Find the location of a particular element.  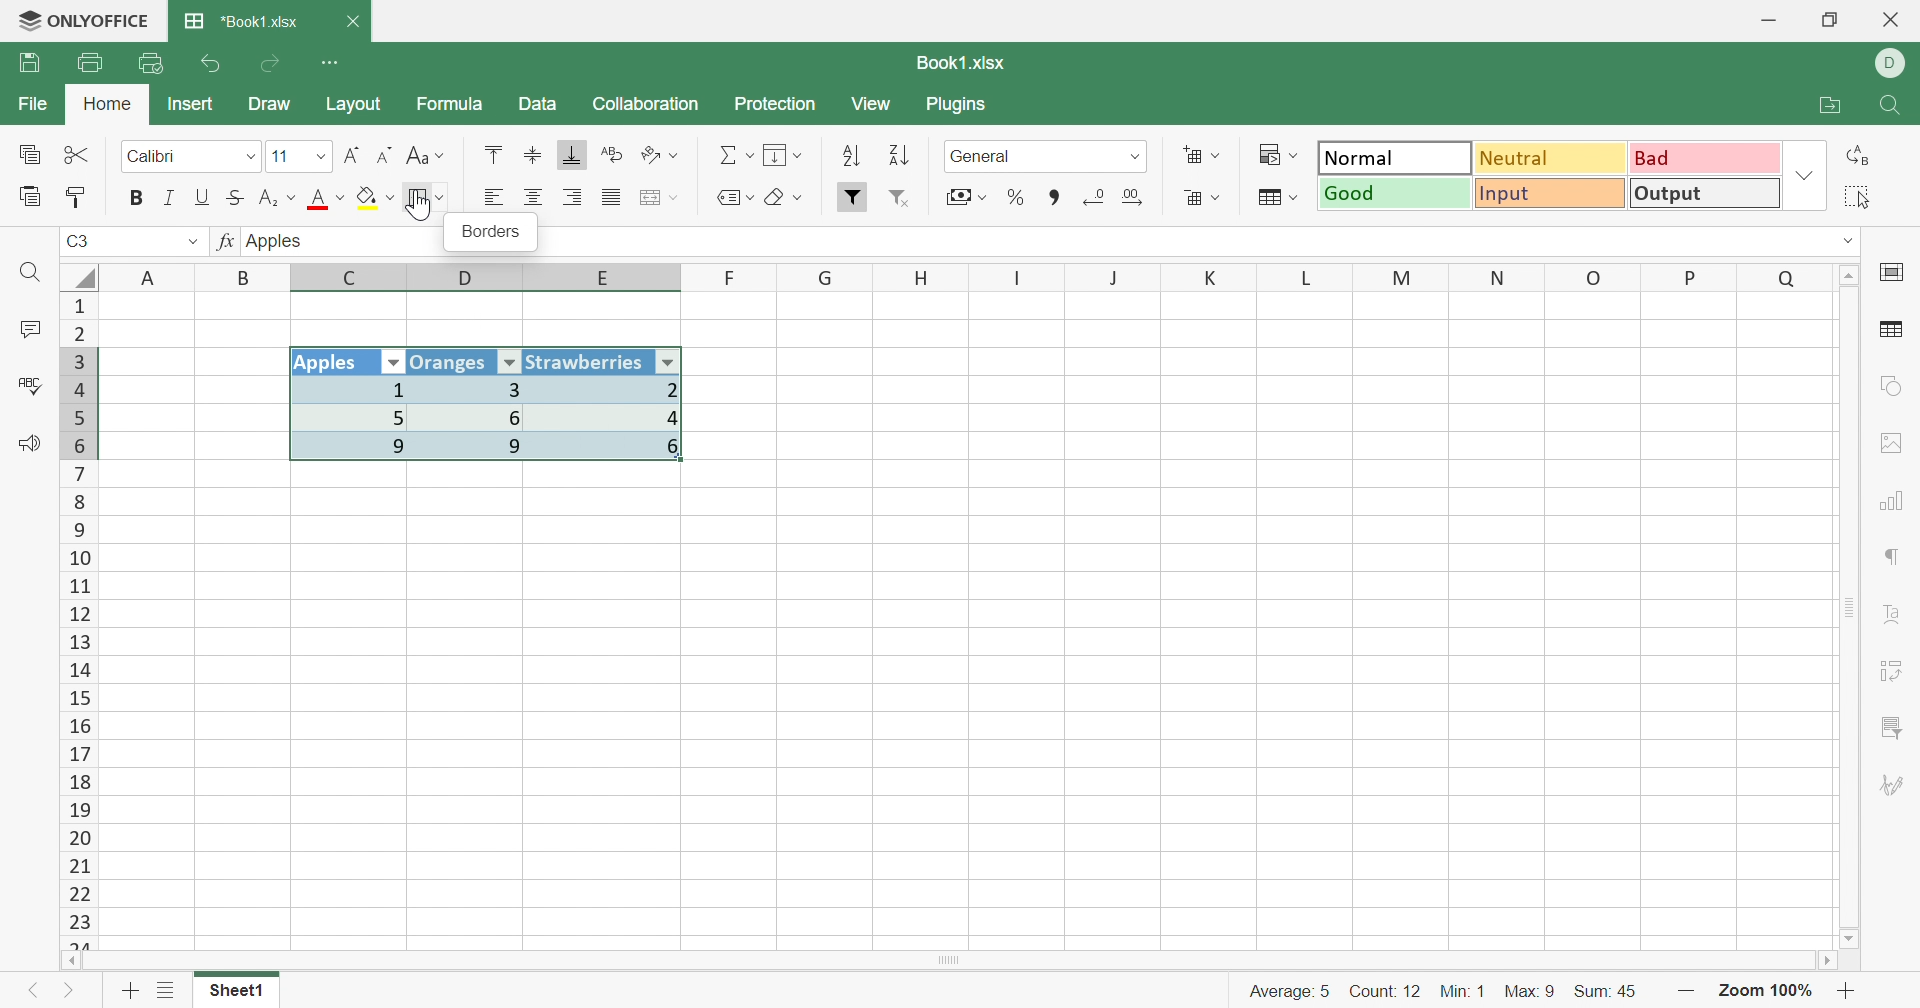

Align Top is located at coordinates (490, 154).